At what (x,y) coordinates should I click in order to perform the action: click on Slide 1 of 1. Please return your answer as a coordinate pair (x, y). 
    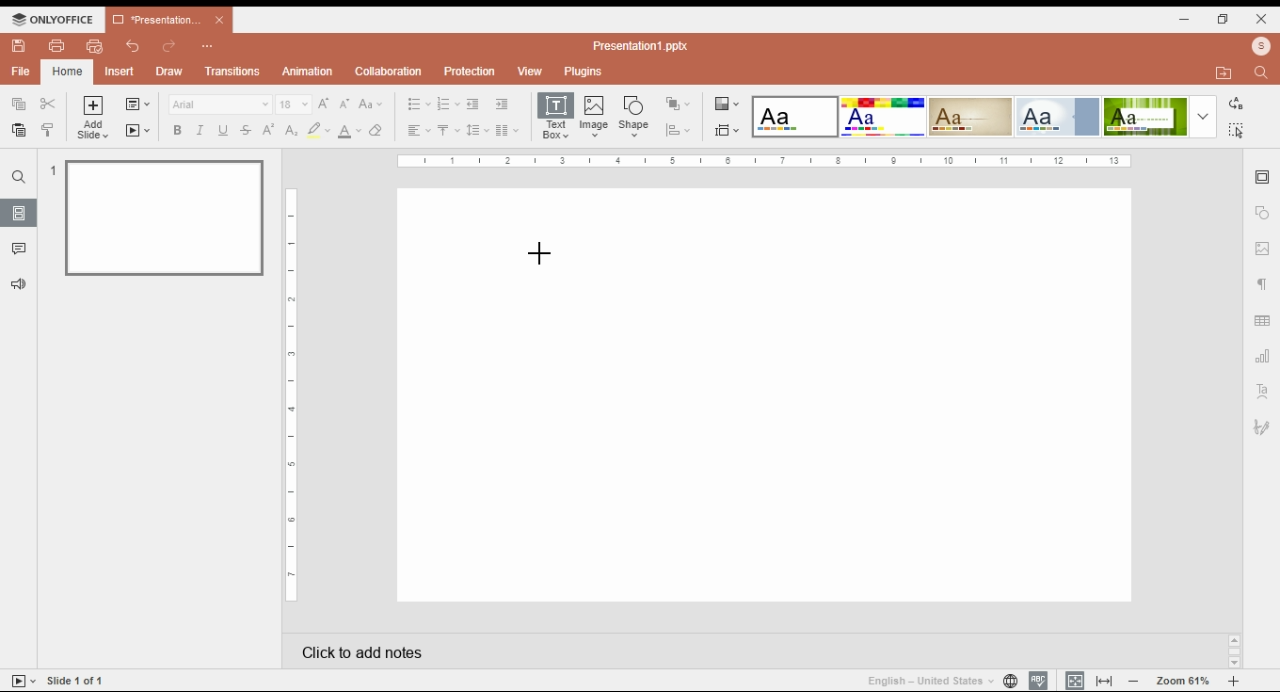
    Looking at the image, I should click on (76, 680).